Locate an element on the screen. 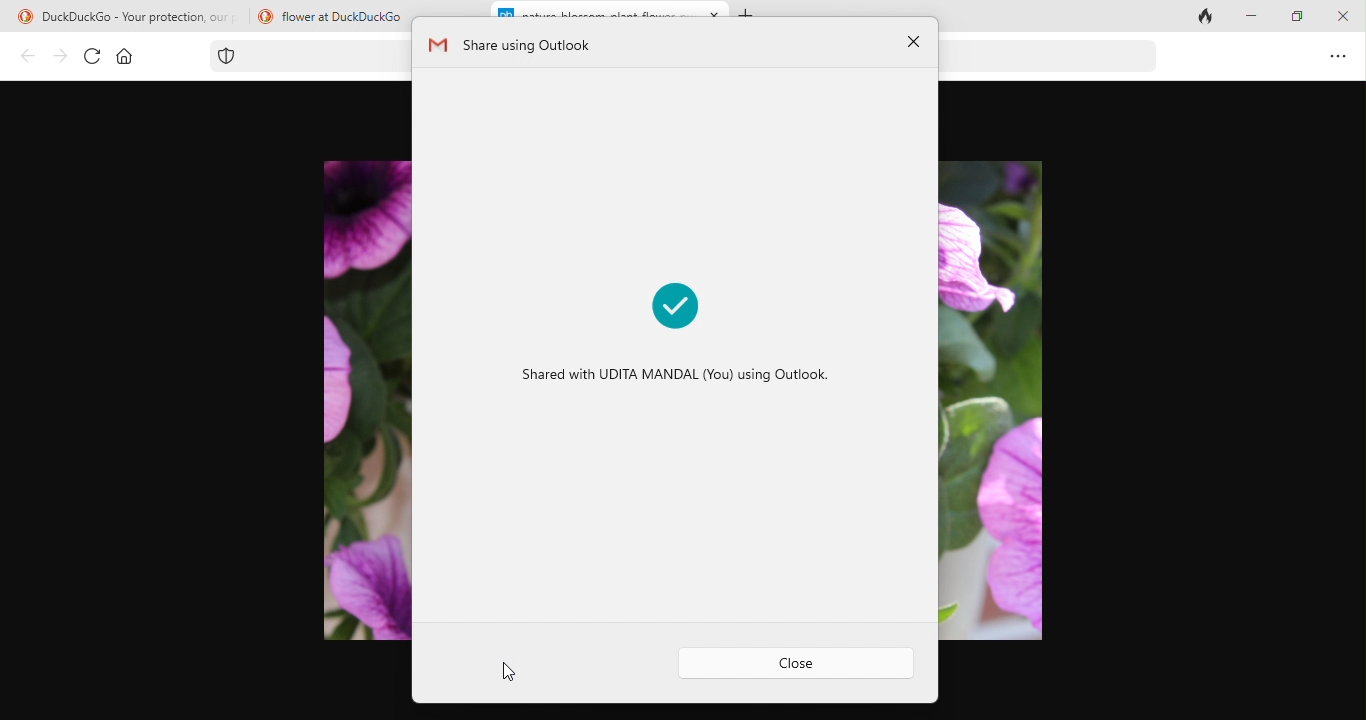 The image size is (1366, 720). DuckDuckGo - Your protection, our priority is located at coordinates (144, 17).